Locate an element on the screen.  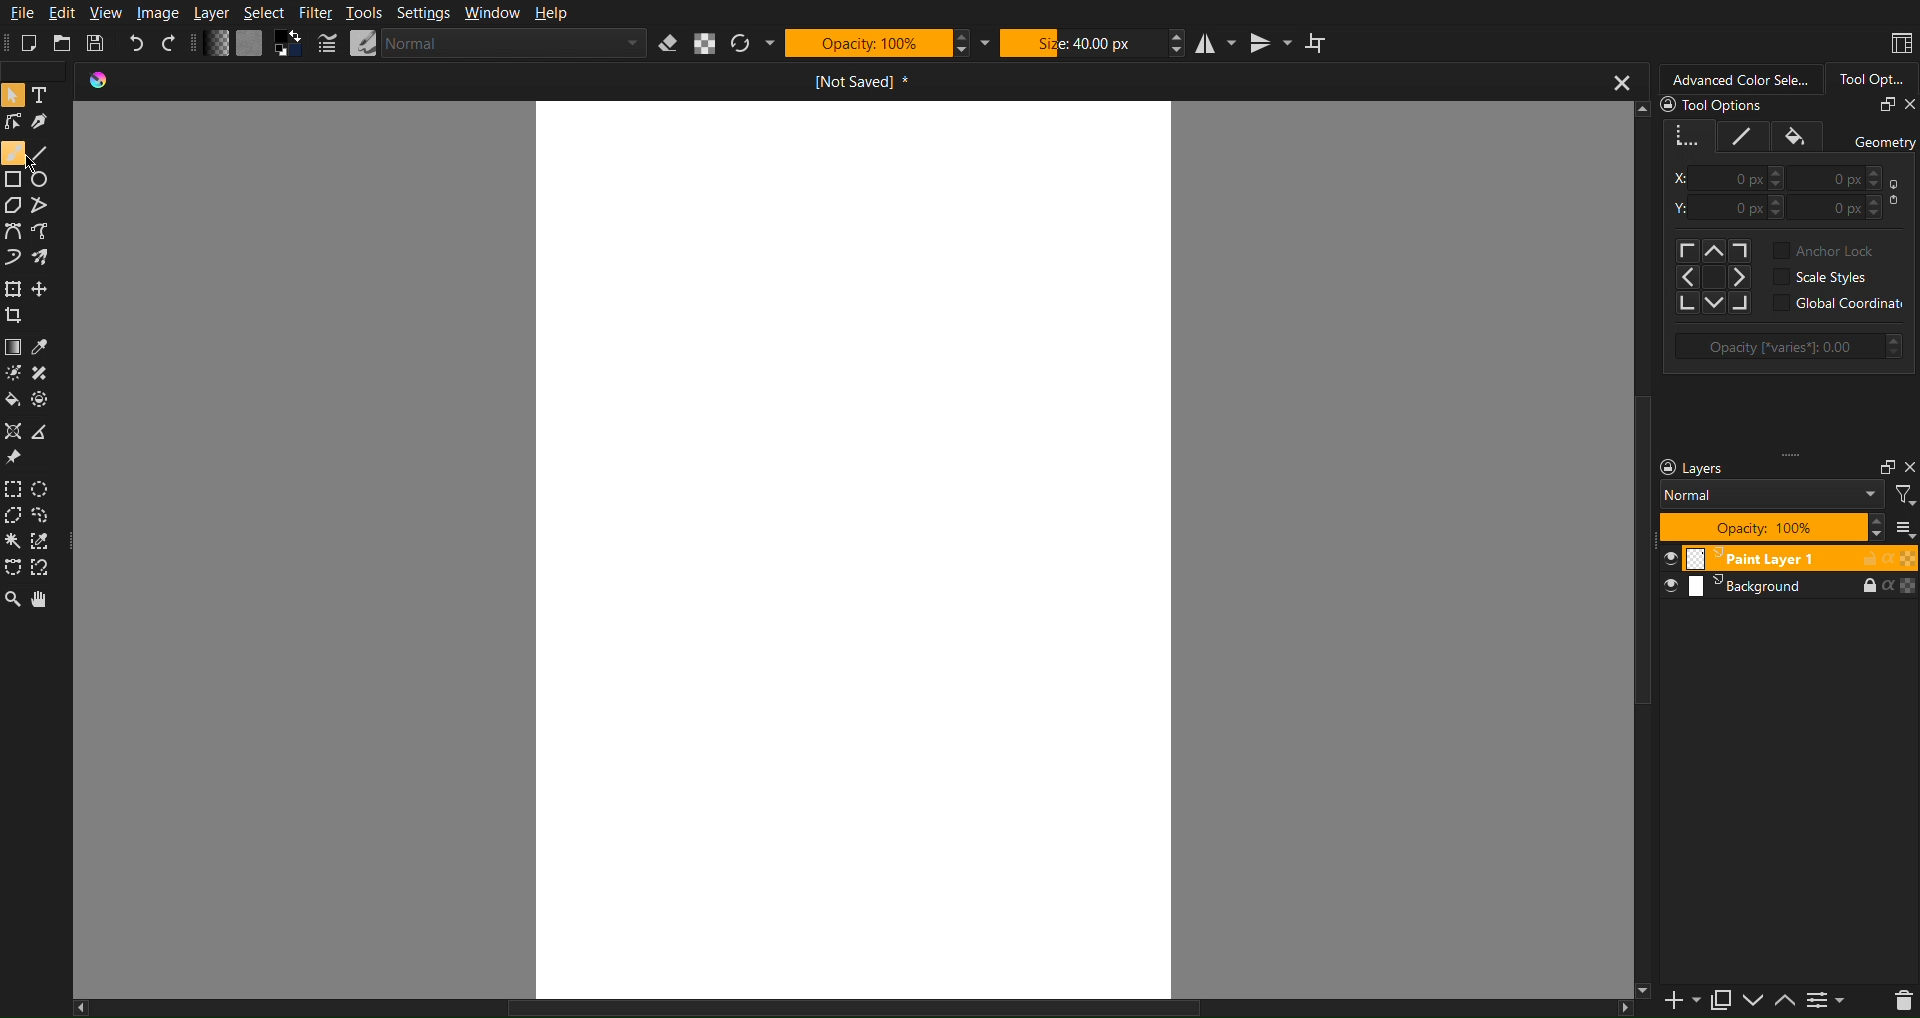
Opacity is located at coordinates (1789, 347).